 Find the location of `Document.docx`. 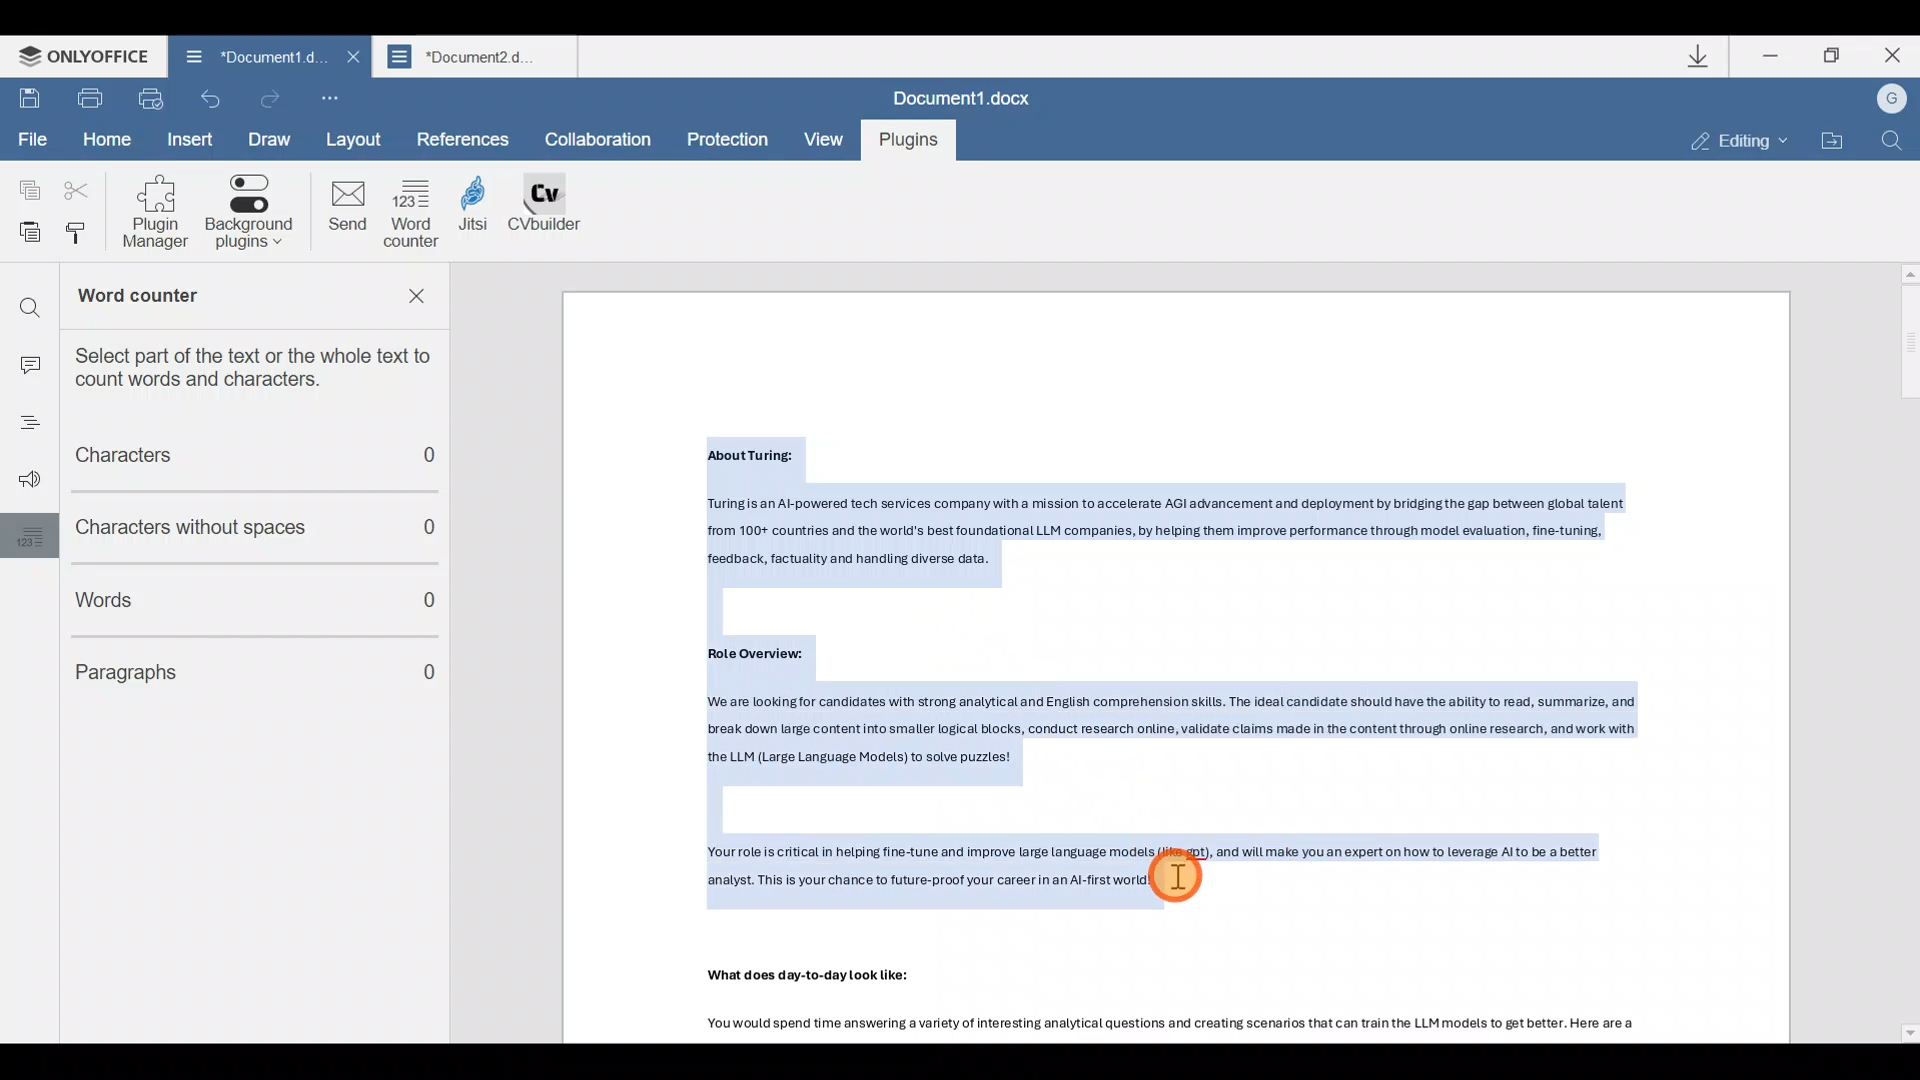

Document.docx is located at coordinates (964, 96).